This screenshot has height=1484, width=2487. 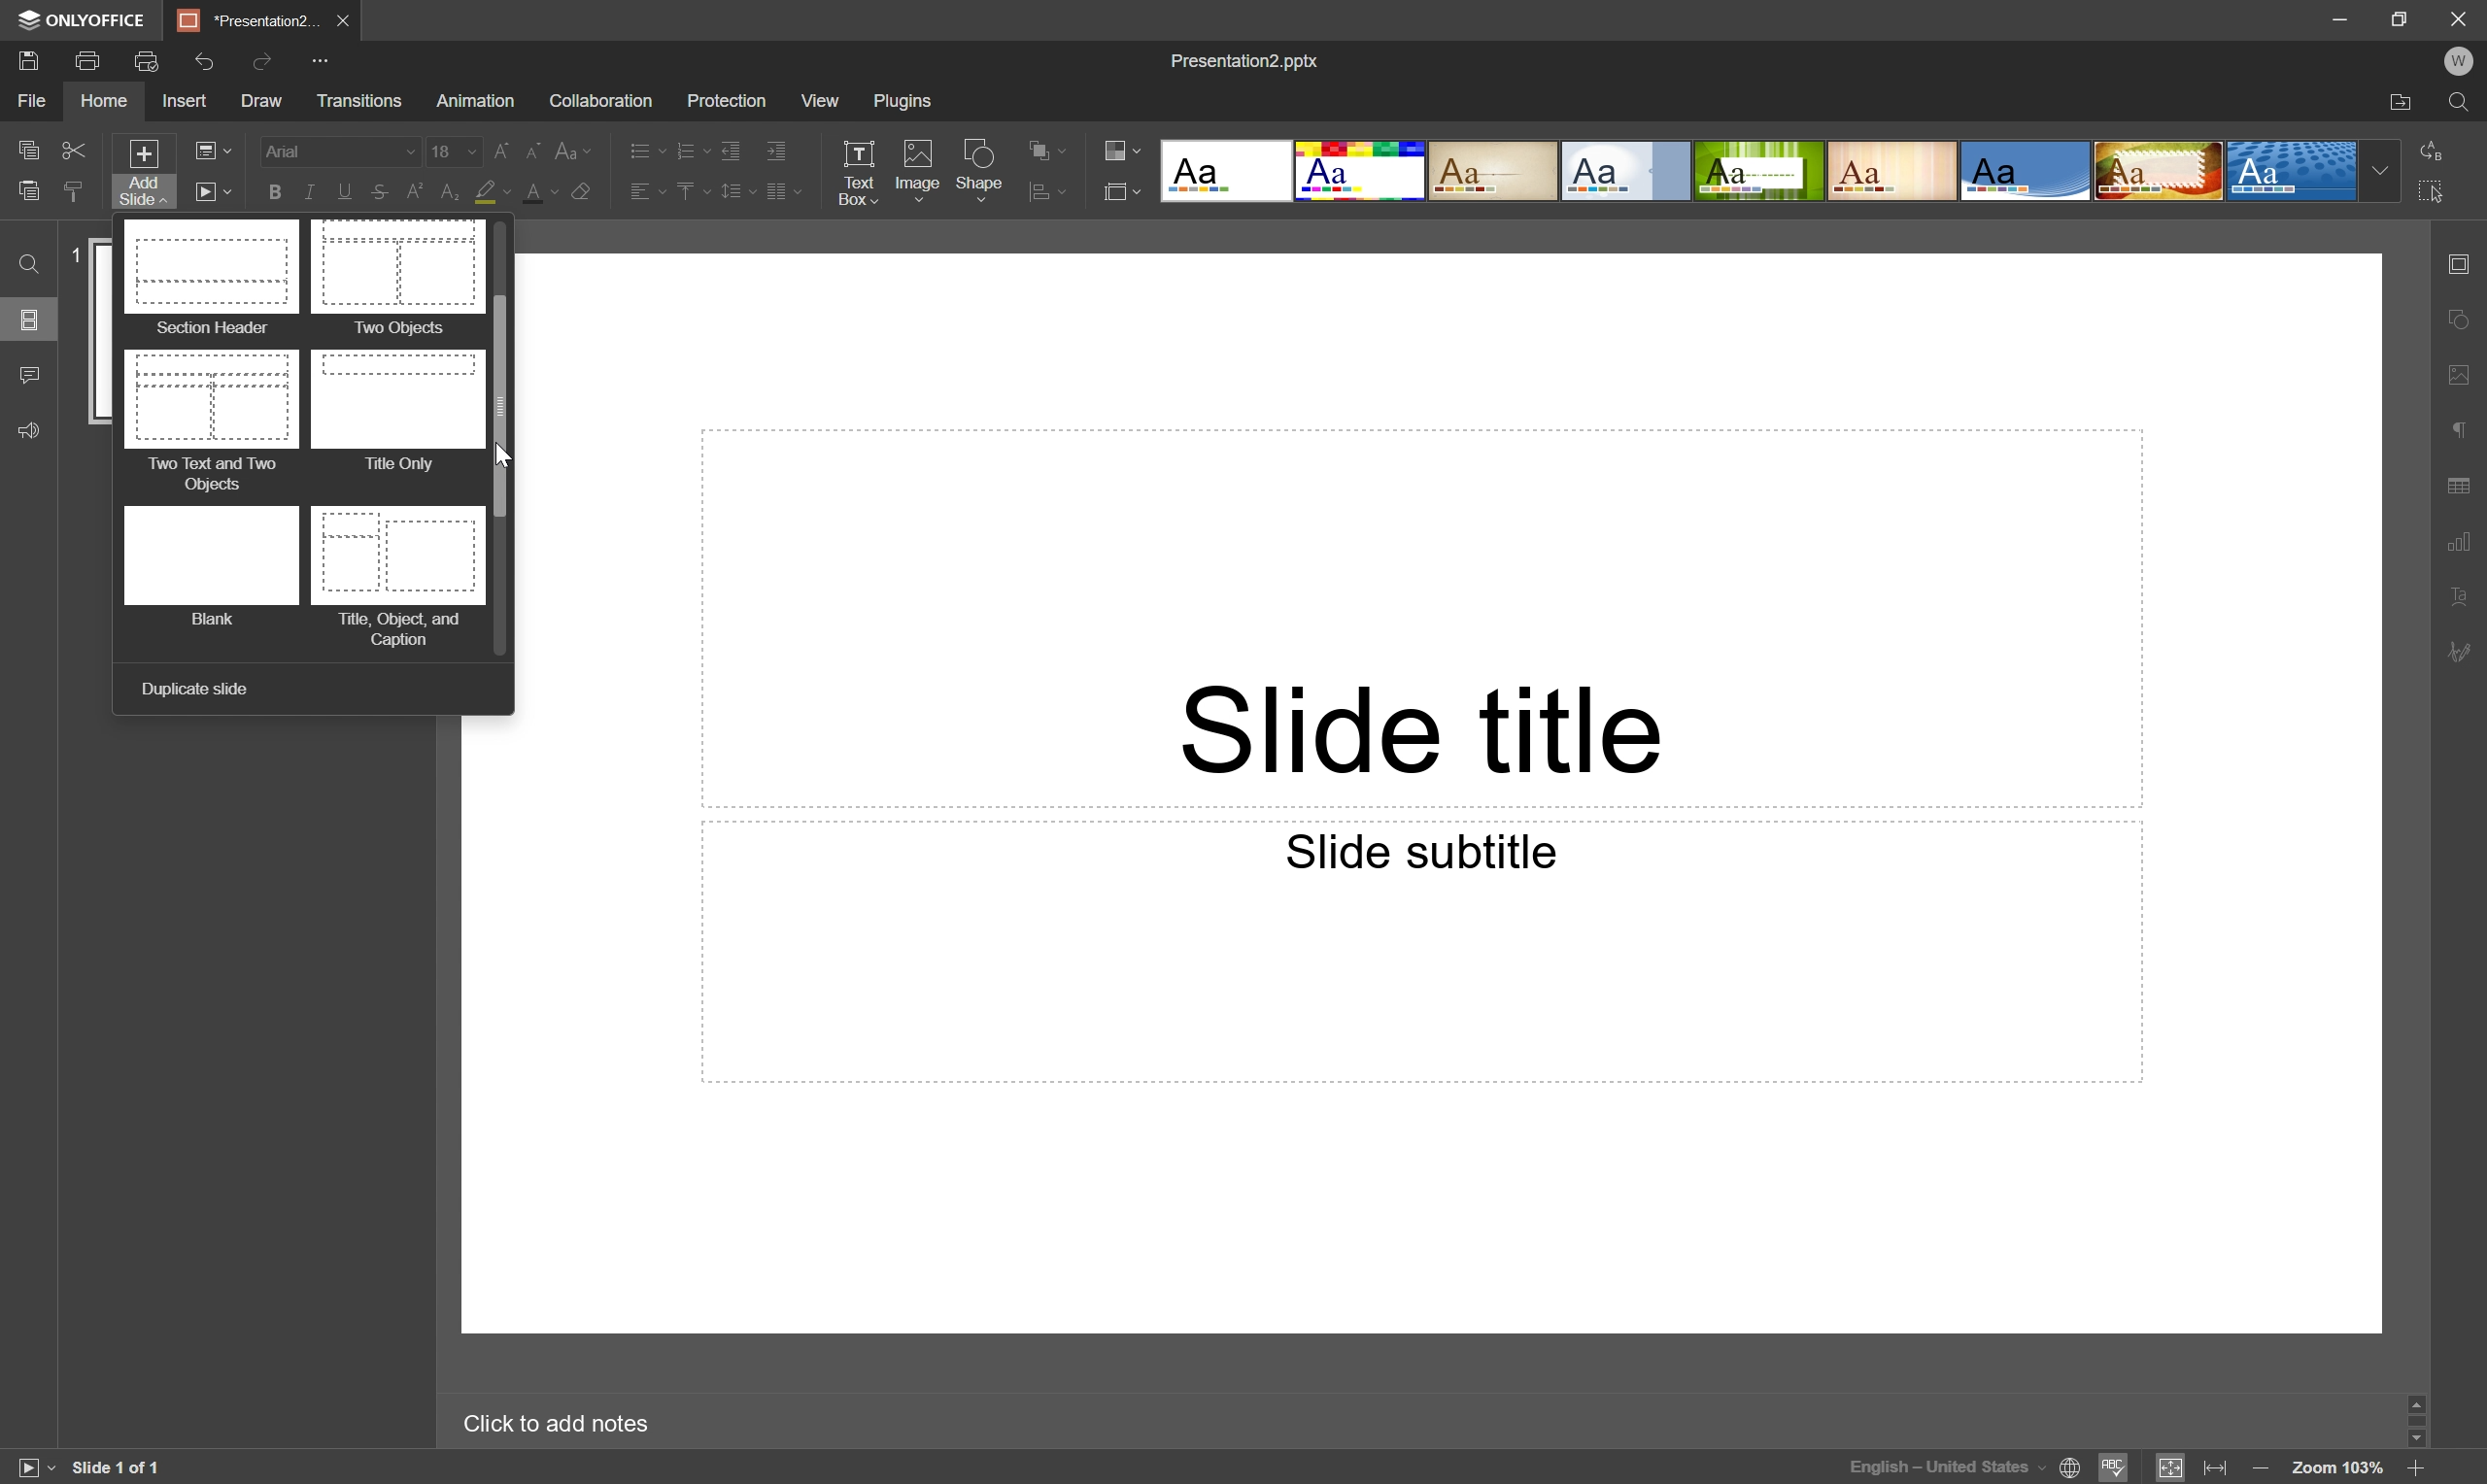 I want to click on W, so click(x=2457, y=56).